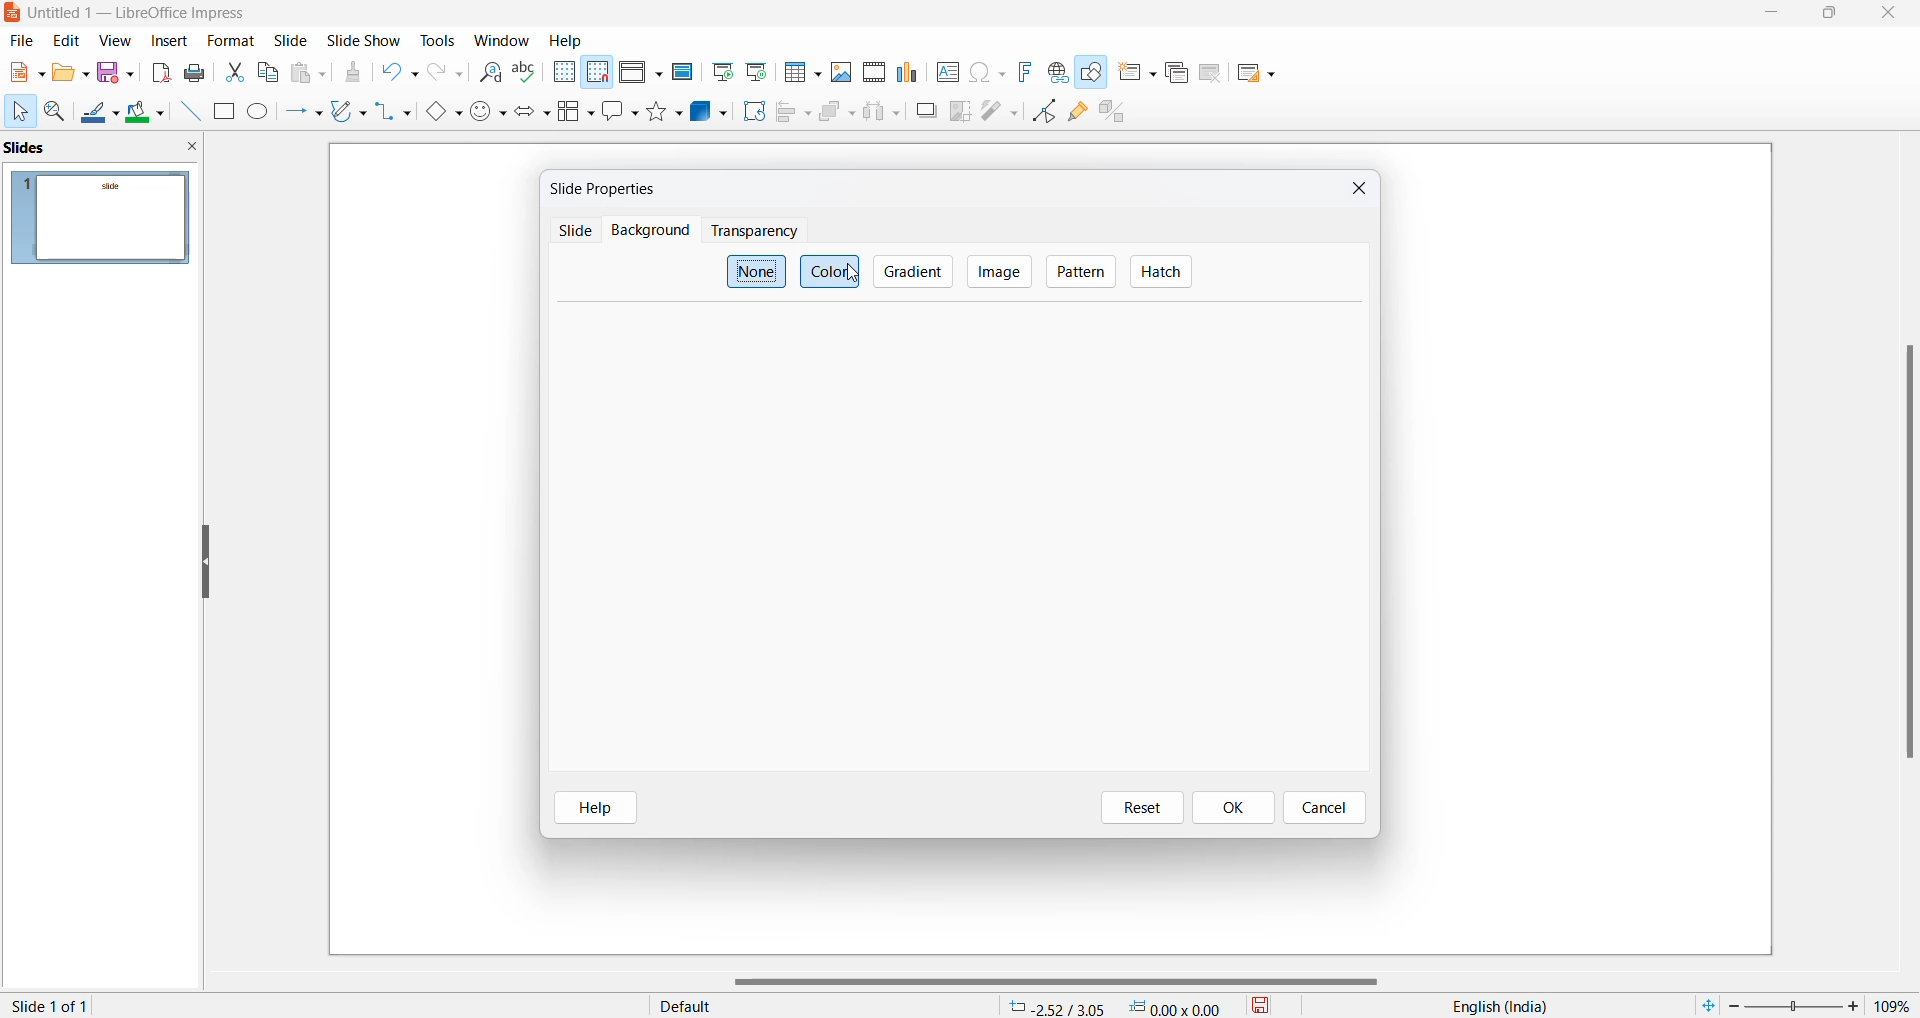 The height and width of the screenshot is (1018, 1920). I want to click on start from first slide, so click(721, 72).